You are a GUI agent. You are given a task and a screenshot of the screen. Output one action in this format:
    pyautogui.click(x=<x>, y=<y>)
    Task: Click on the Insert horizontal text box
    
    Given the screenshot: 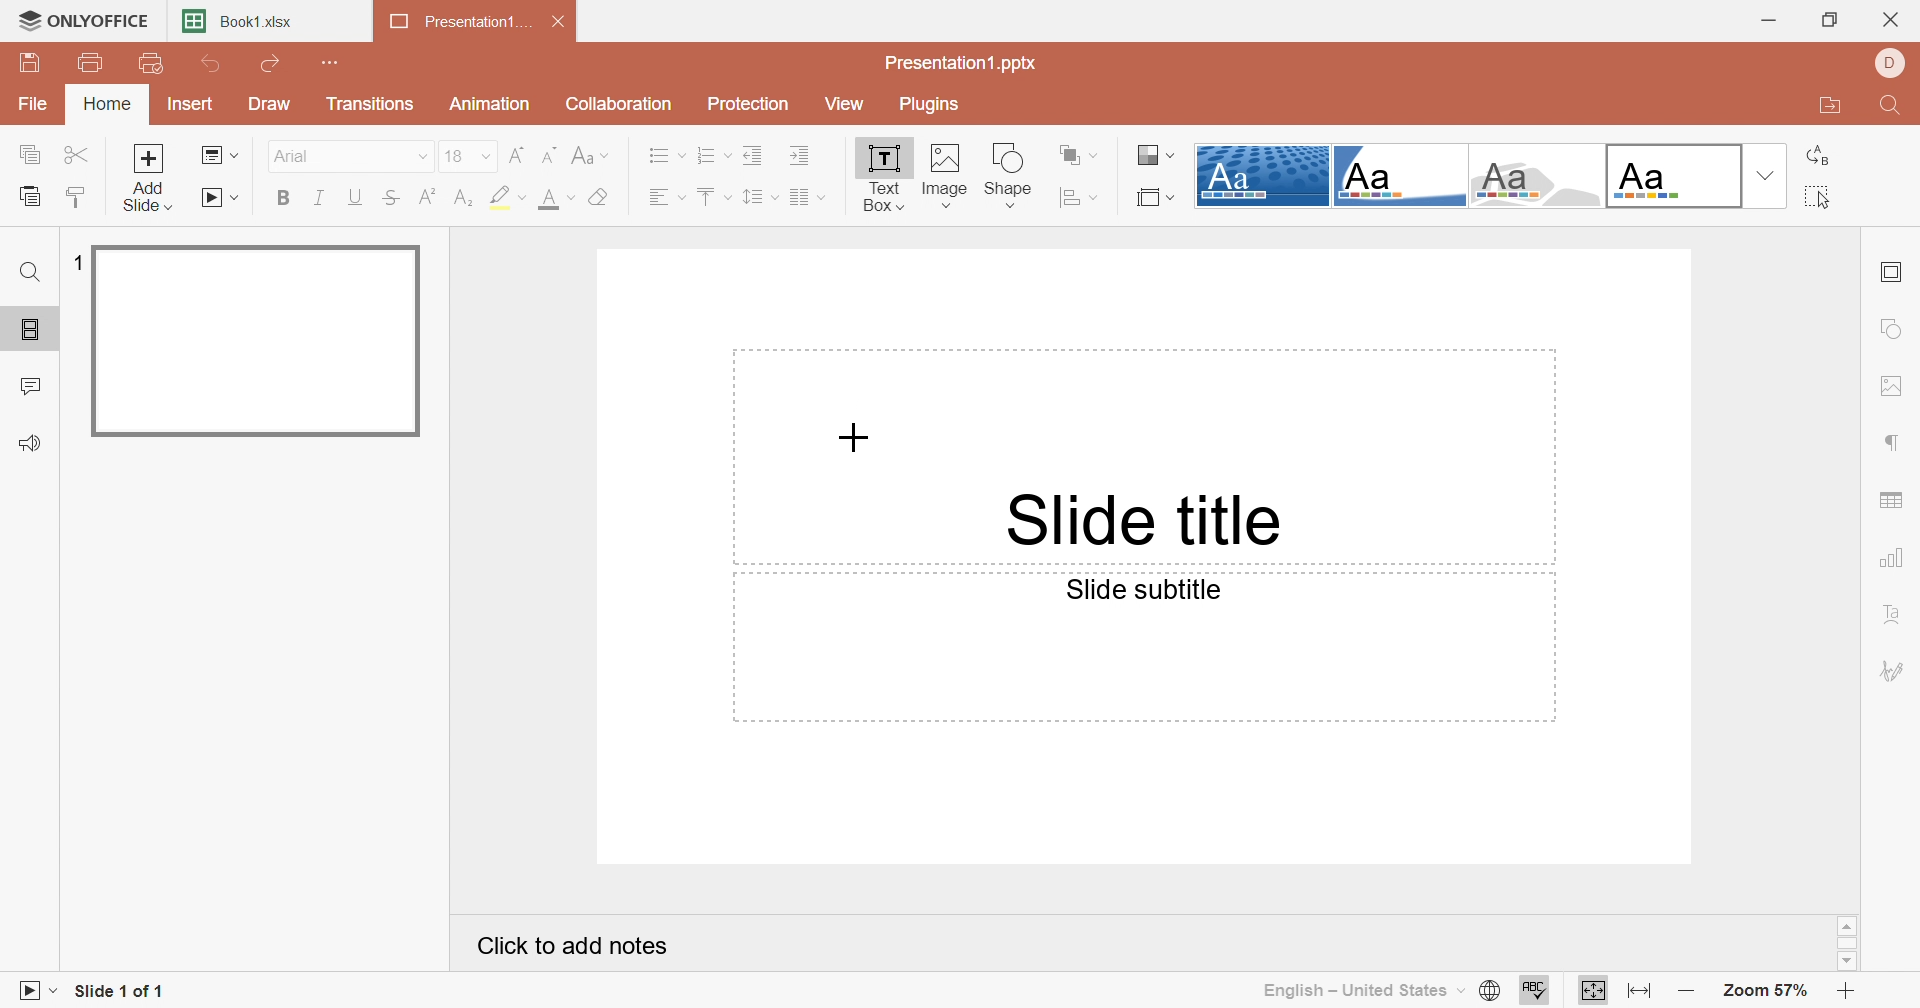 What is the action you would take?
    pyautogui.click(x=1012, y=196)
    